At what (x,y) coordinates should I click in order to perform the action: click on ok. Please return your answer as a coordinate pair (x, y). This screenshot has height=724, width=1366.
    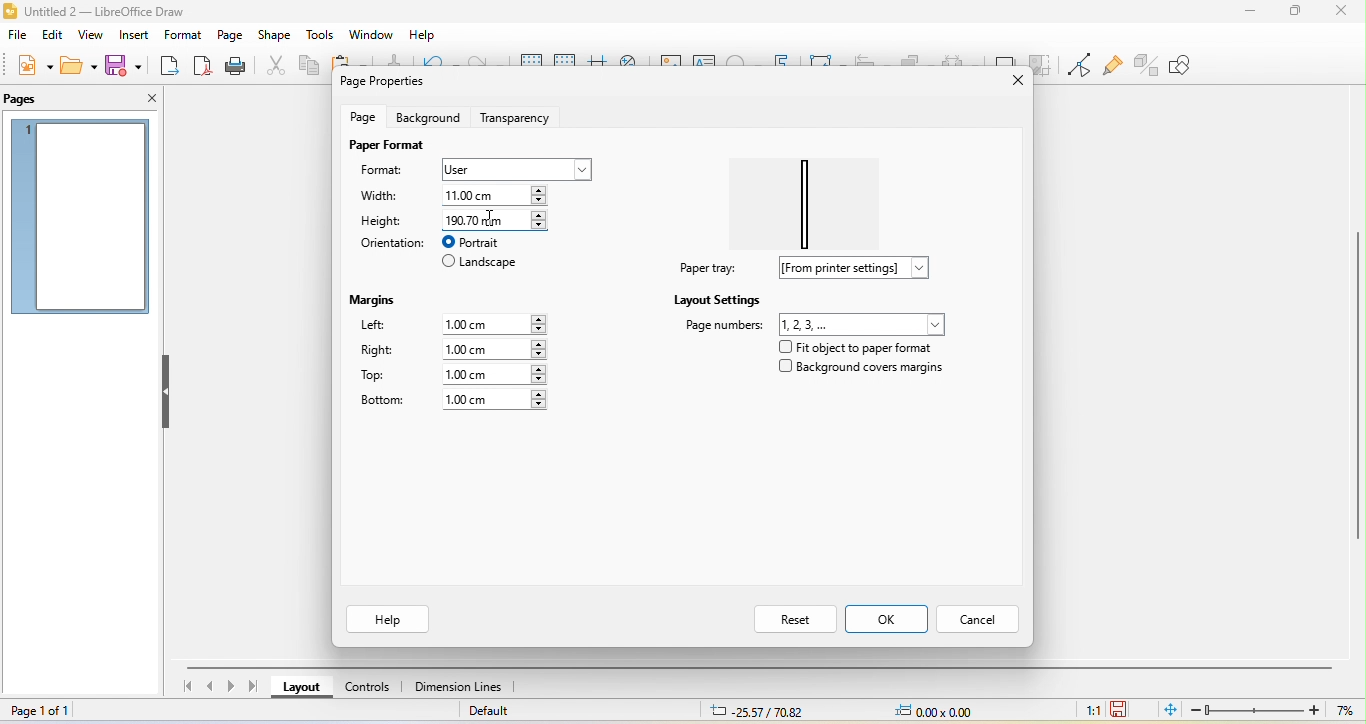
    Looking at the image, I should click on (888, 619).